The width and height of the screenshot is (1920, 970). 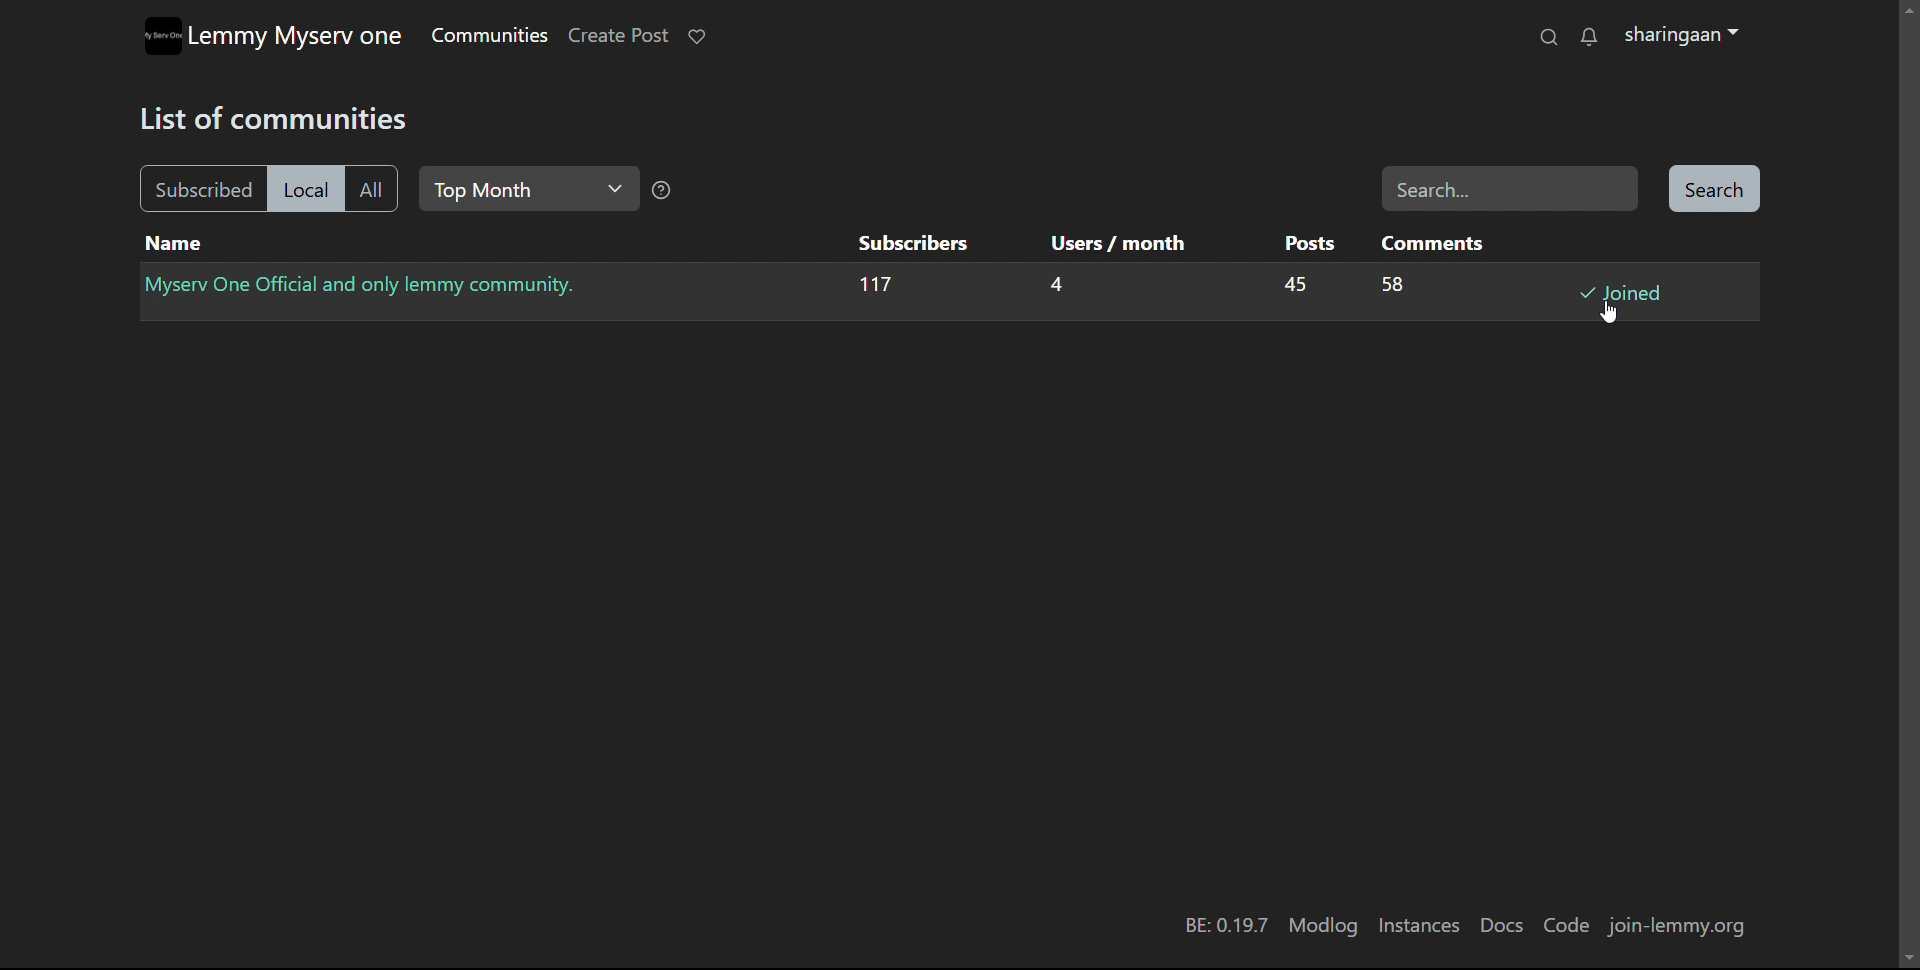 What do you see at coordinates (1682, 36) in the screenshot?
I see `profile` at bounding box center [1682, 36].